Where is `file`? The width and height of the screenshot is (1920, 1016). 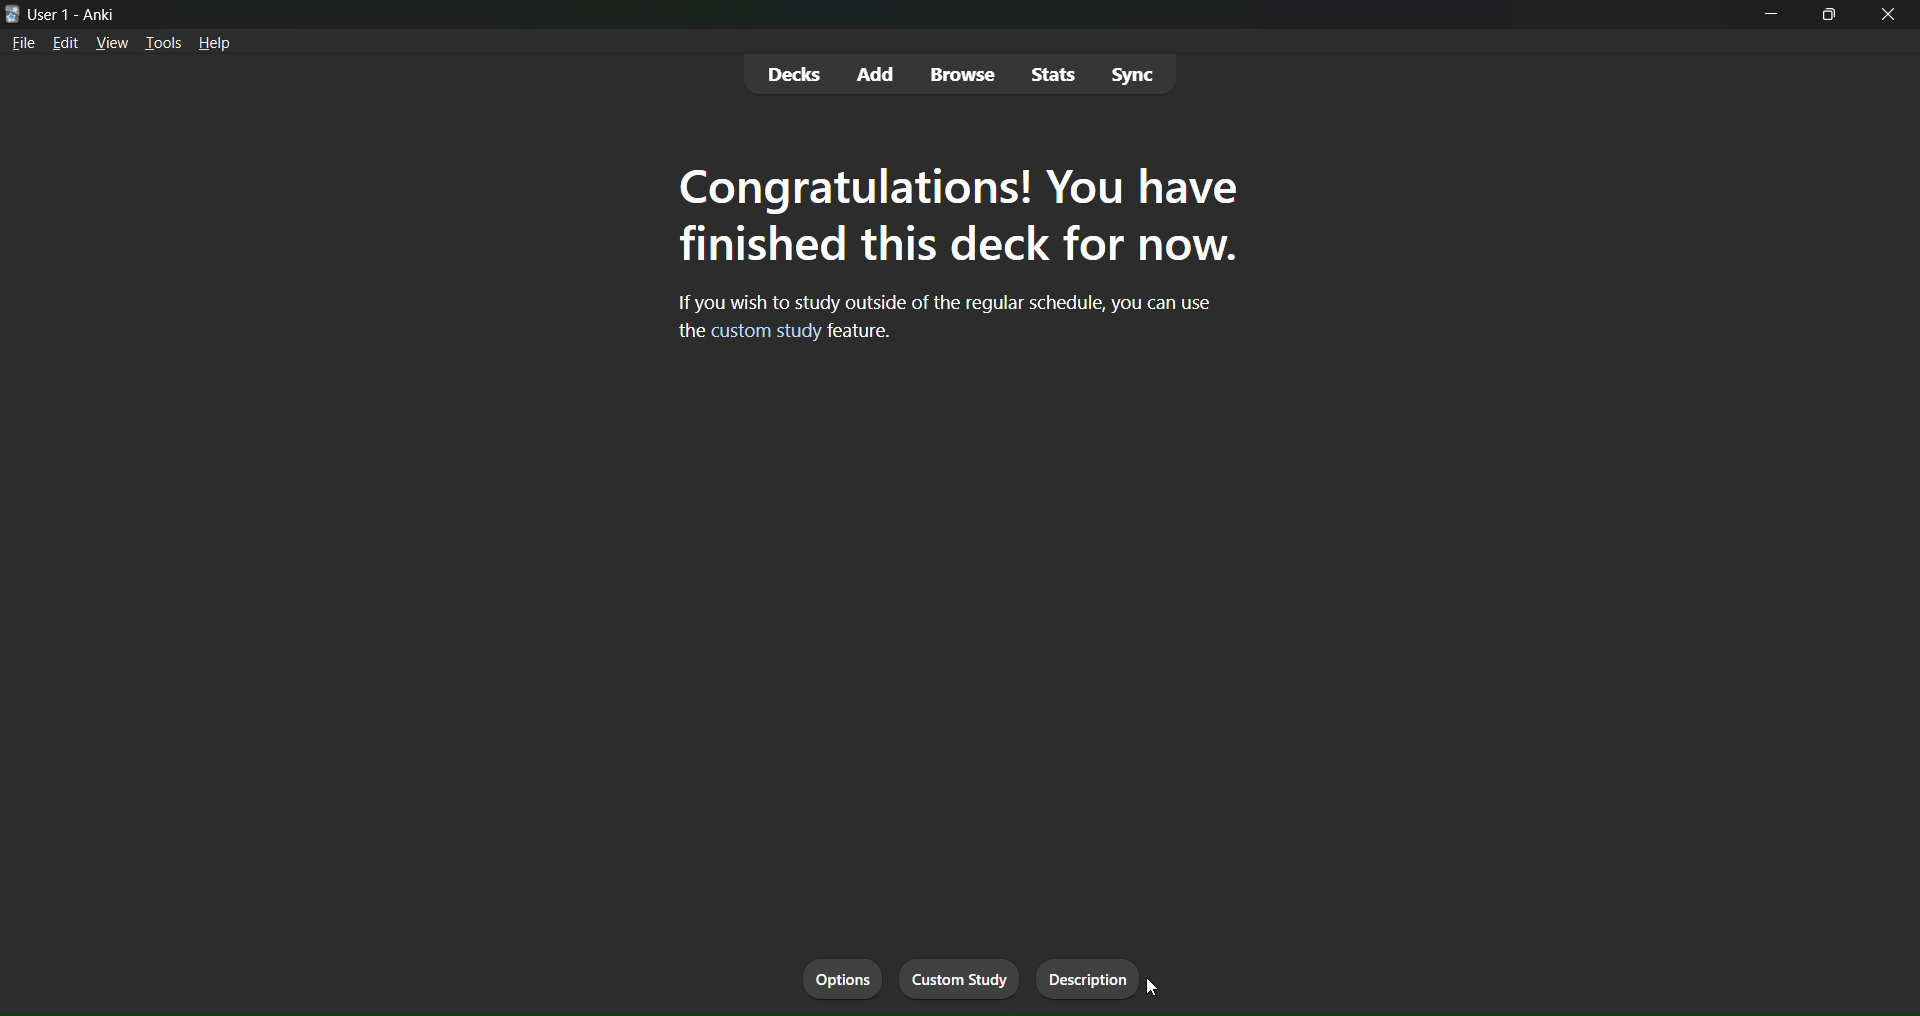 file is located at coordinates (23, 47).